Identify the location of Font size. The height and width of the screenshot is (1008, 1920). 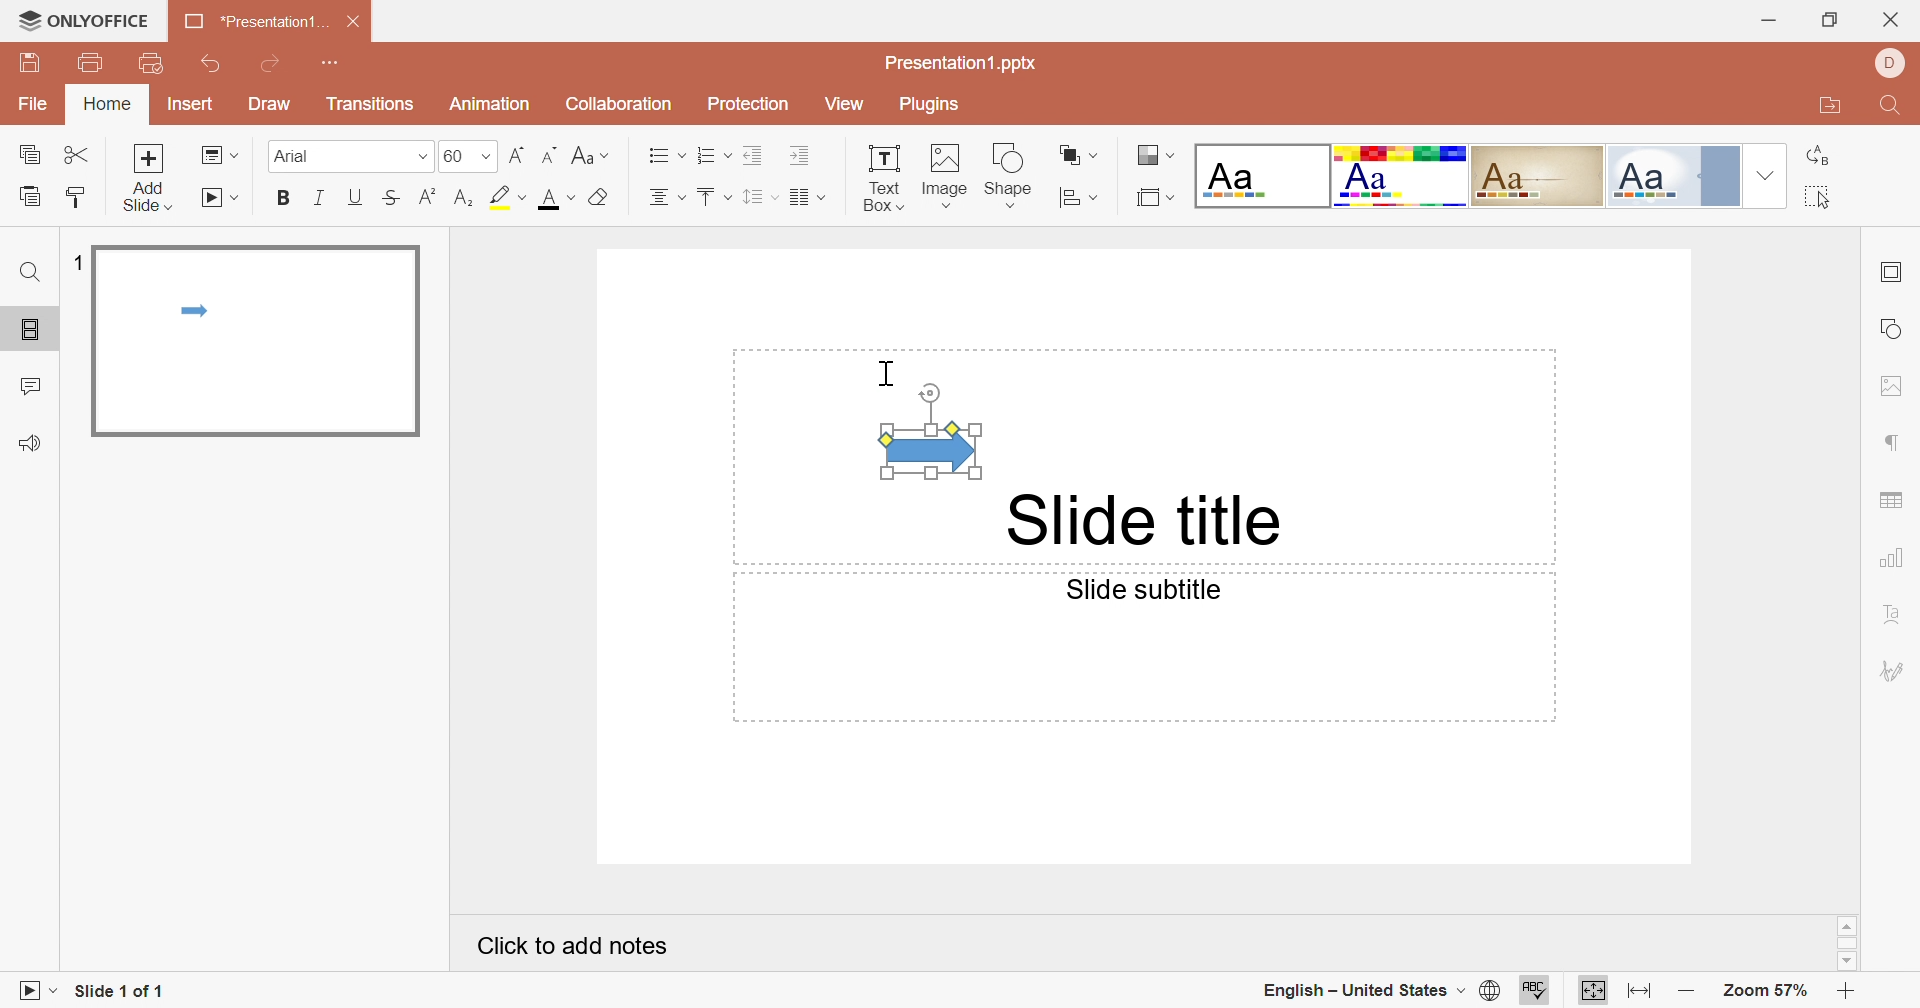
(469, 156).